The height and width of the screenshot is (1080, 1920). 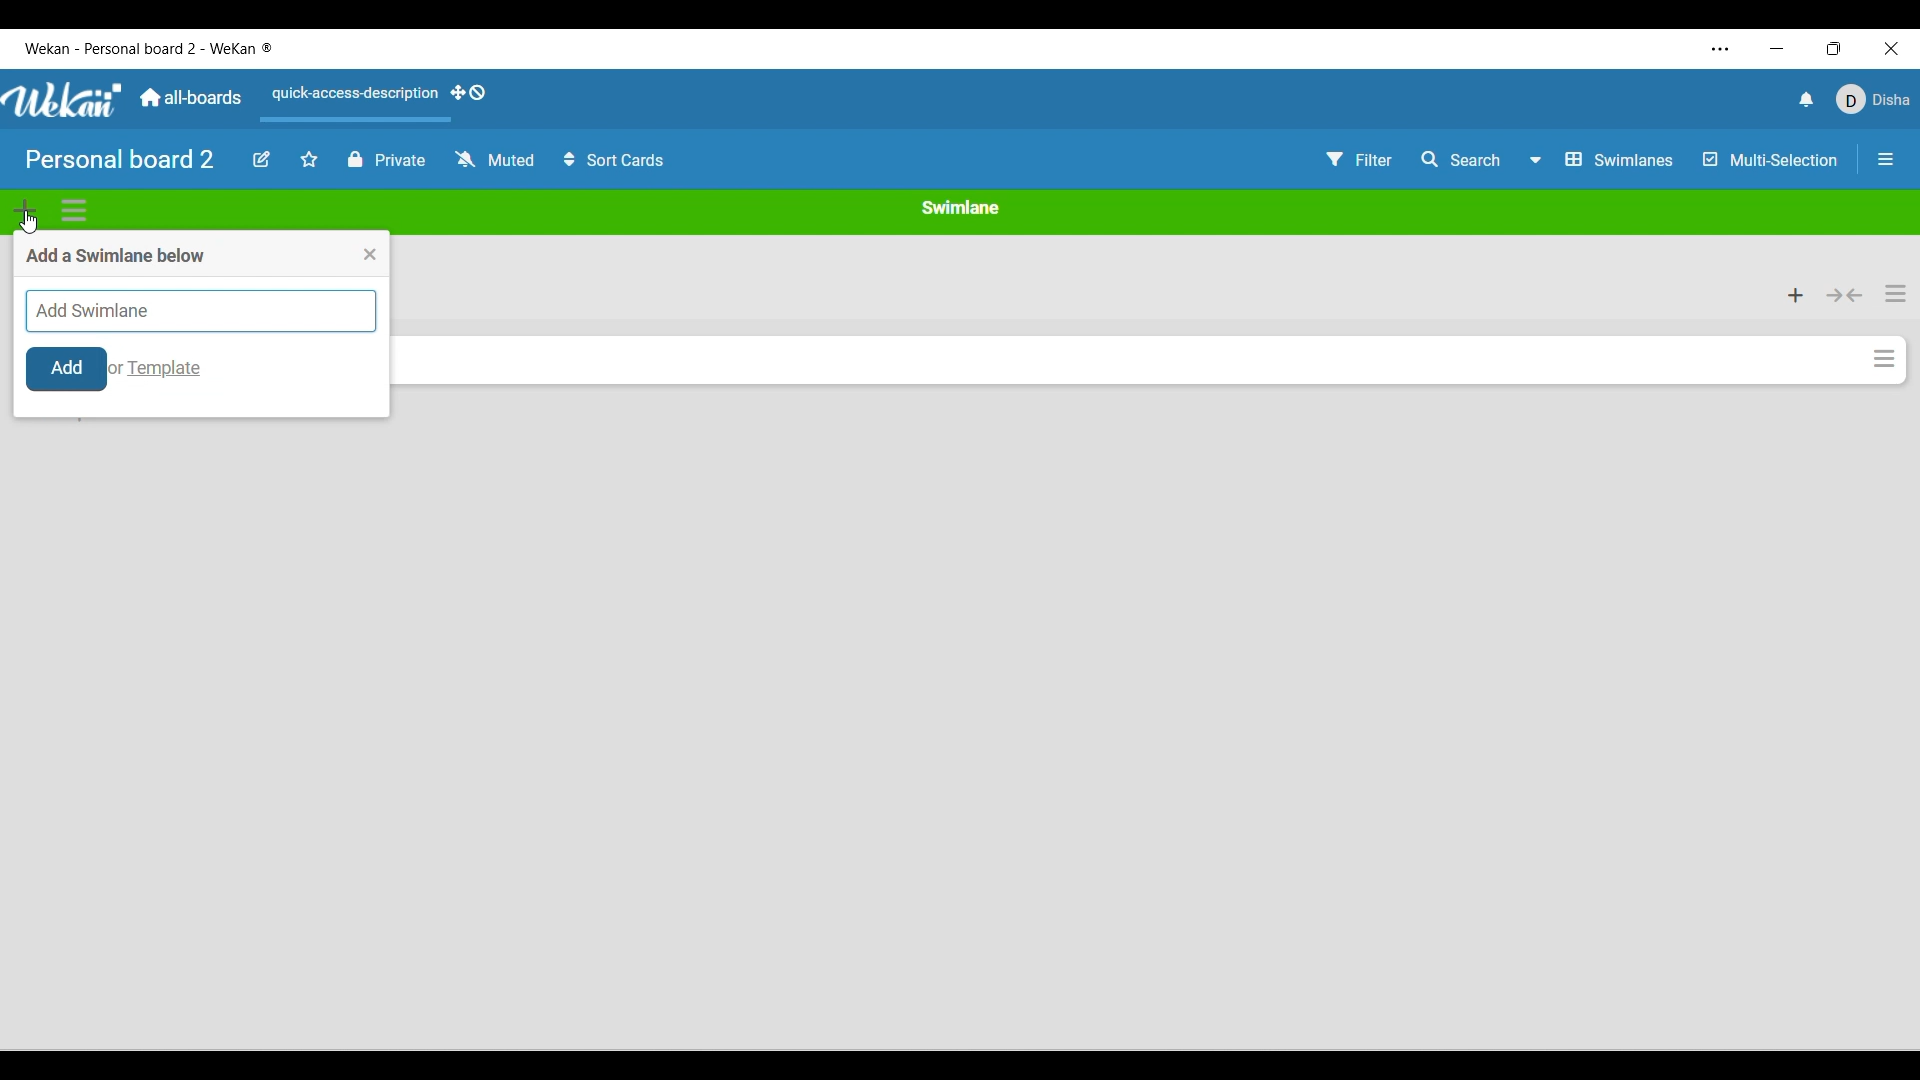 I want to click on Board privacy toggle, so click(x=388, y=159).